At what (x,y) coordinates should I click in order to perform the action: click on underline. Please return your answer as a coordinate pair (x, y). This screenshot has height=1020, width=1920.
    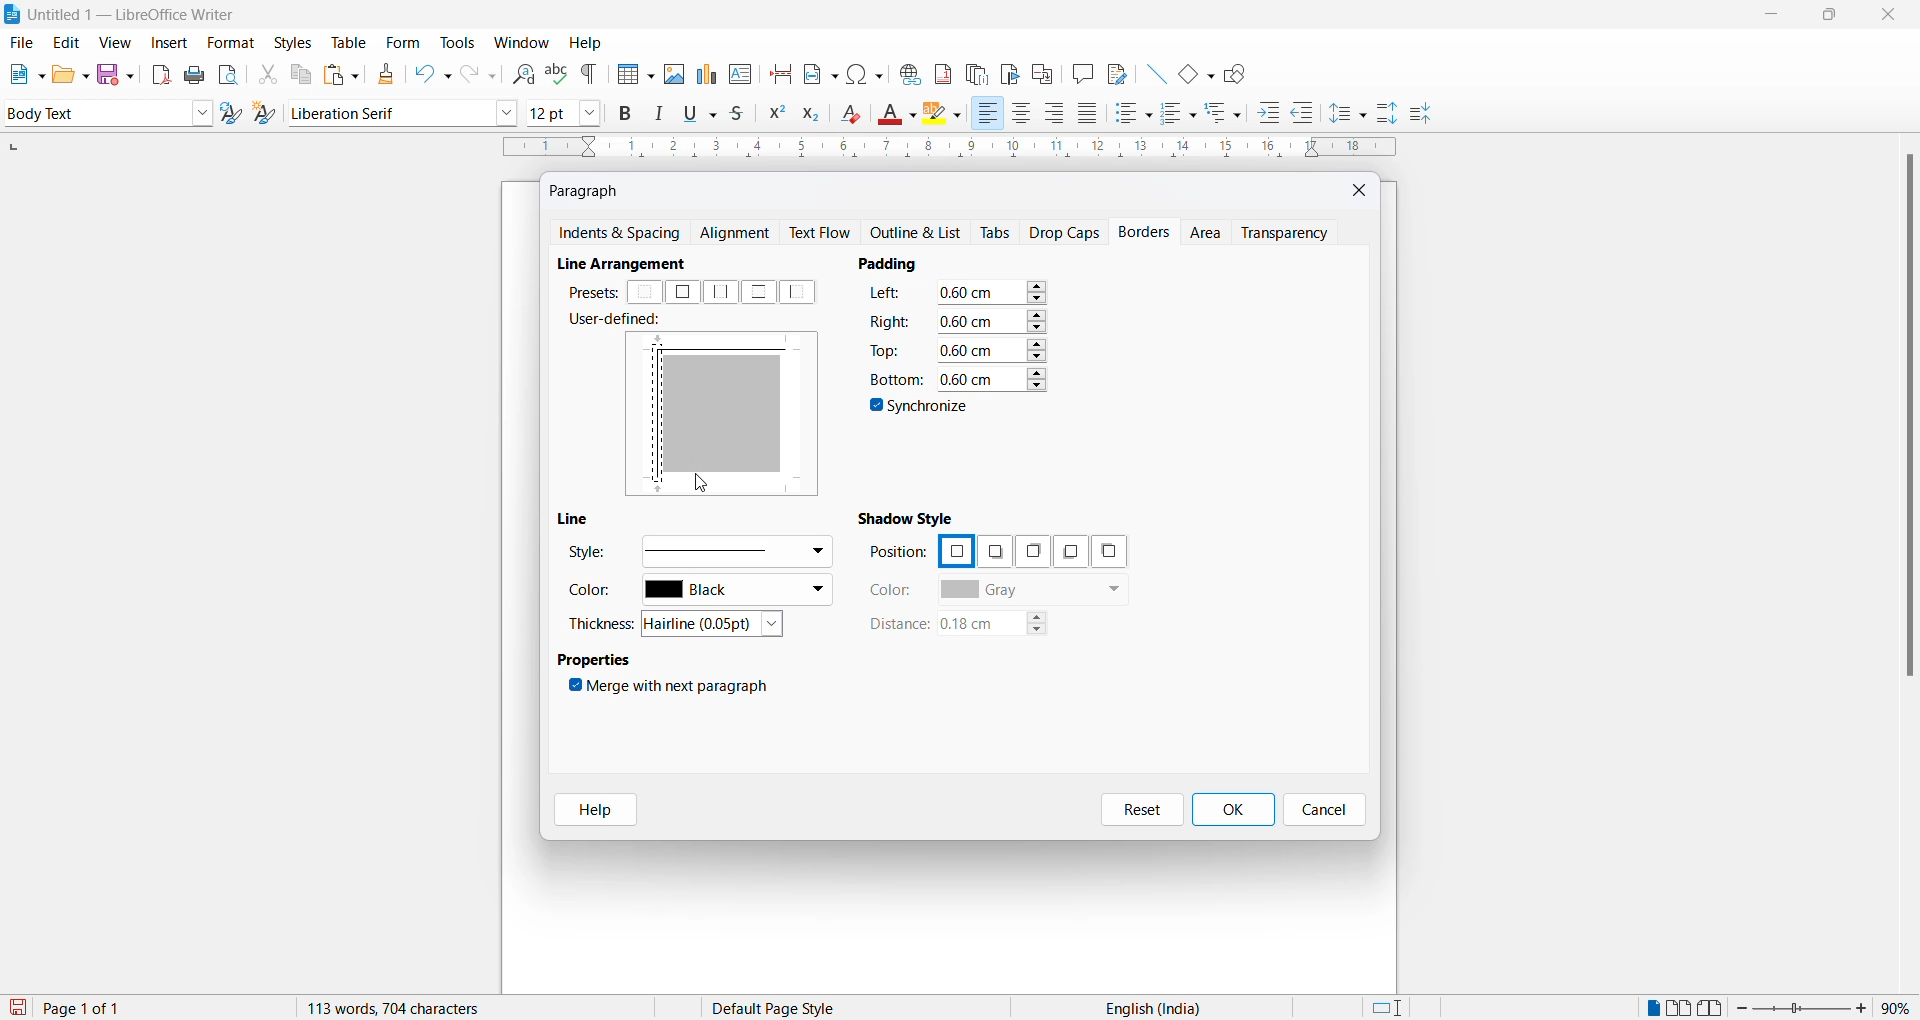
    Looking at the image, I should click on (704, 113).